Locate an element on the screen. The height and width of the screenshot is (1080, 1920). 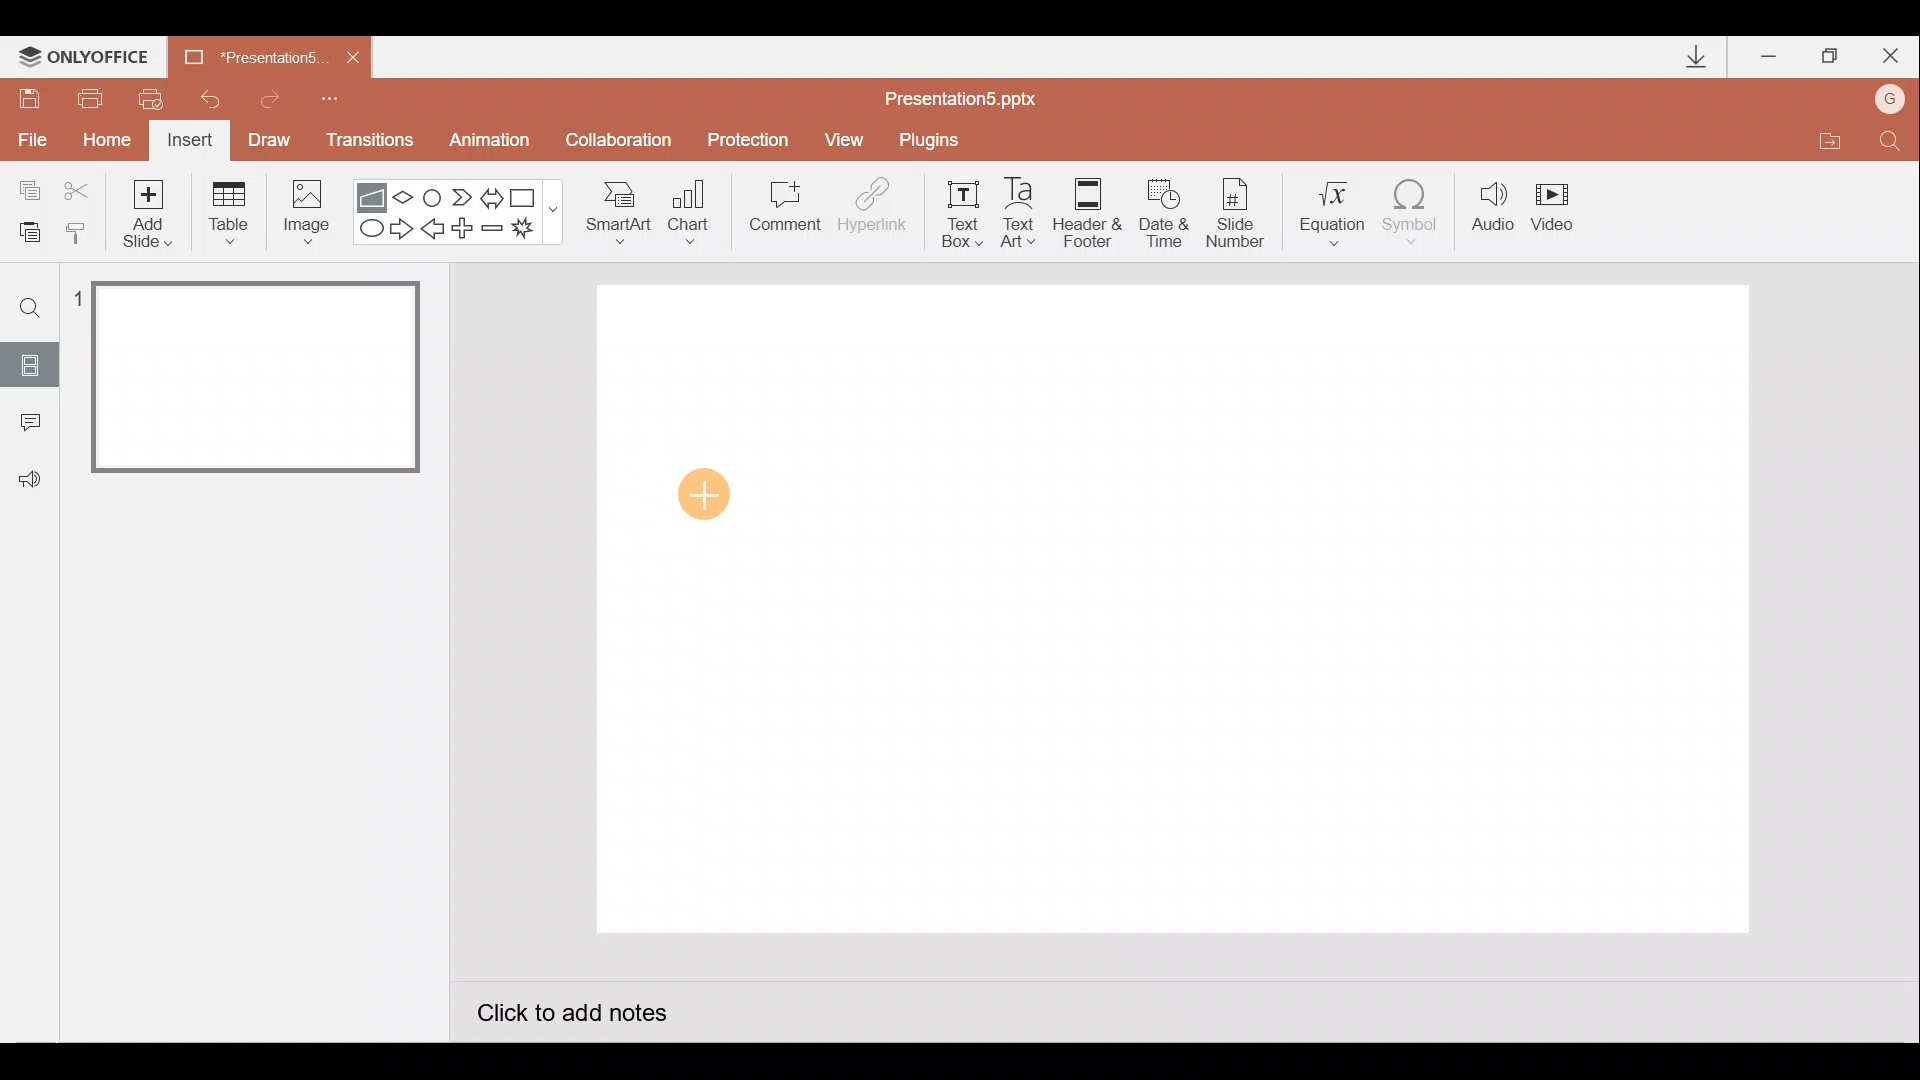
Equation is located at coordinates (1336, 210).